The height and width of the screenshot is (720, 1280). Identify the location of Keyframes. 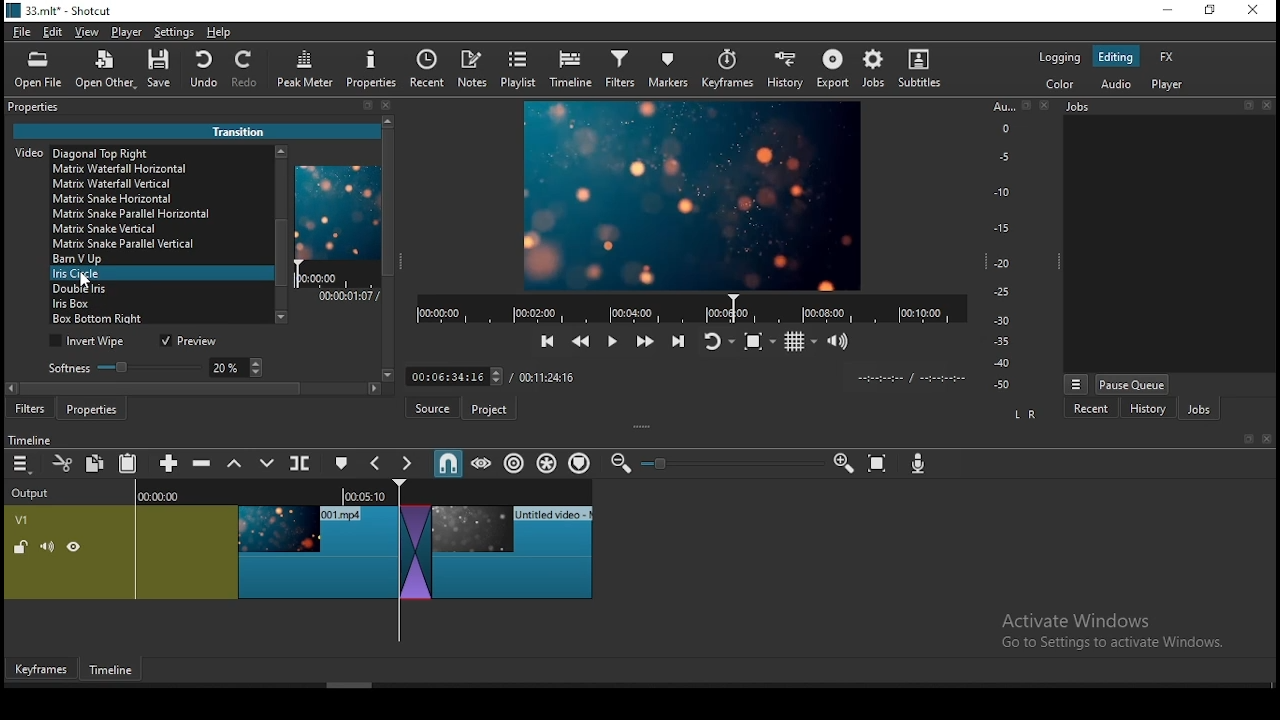
(39, 670).